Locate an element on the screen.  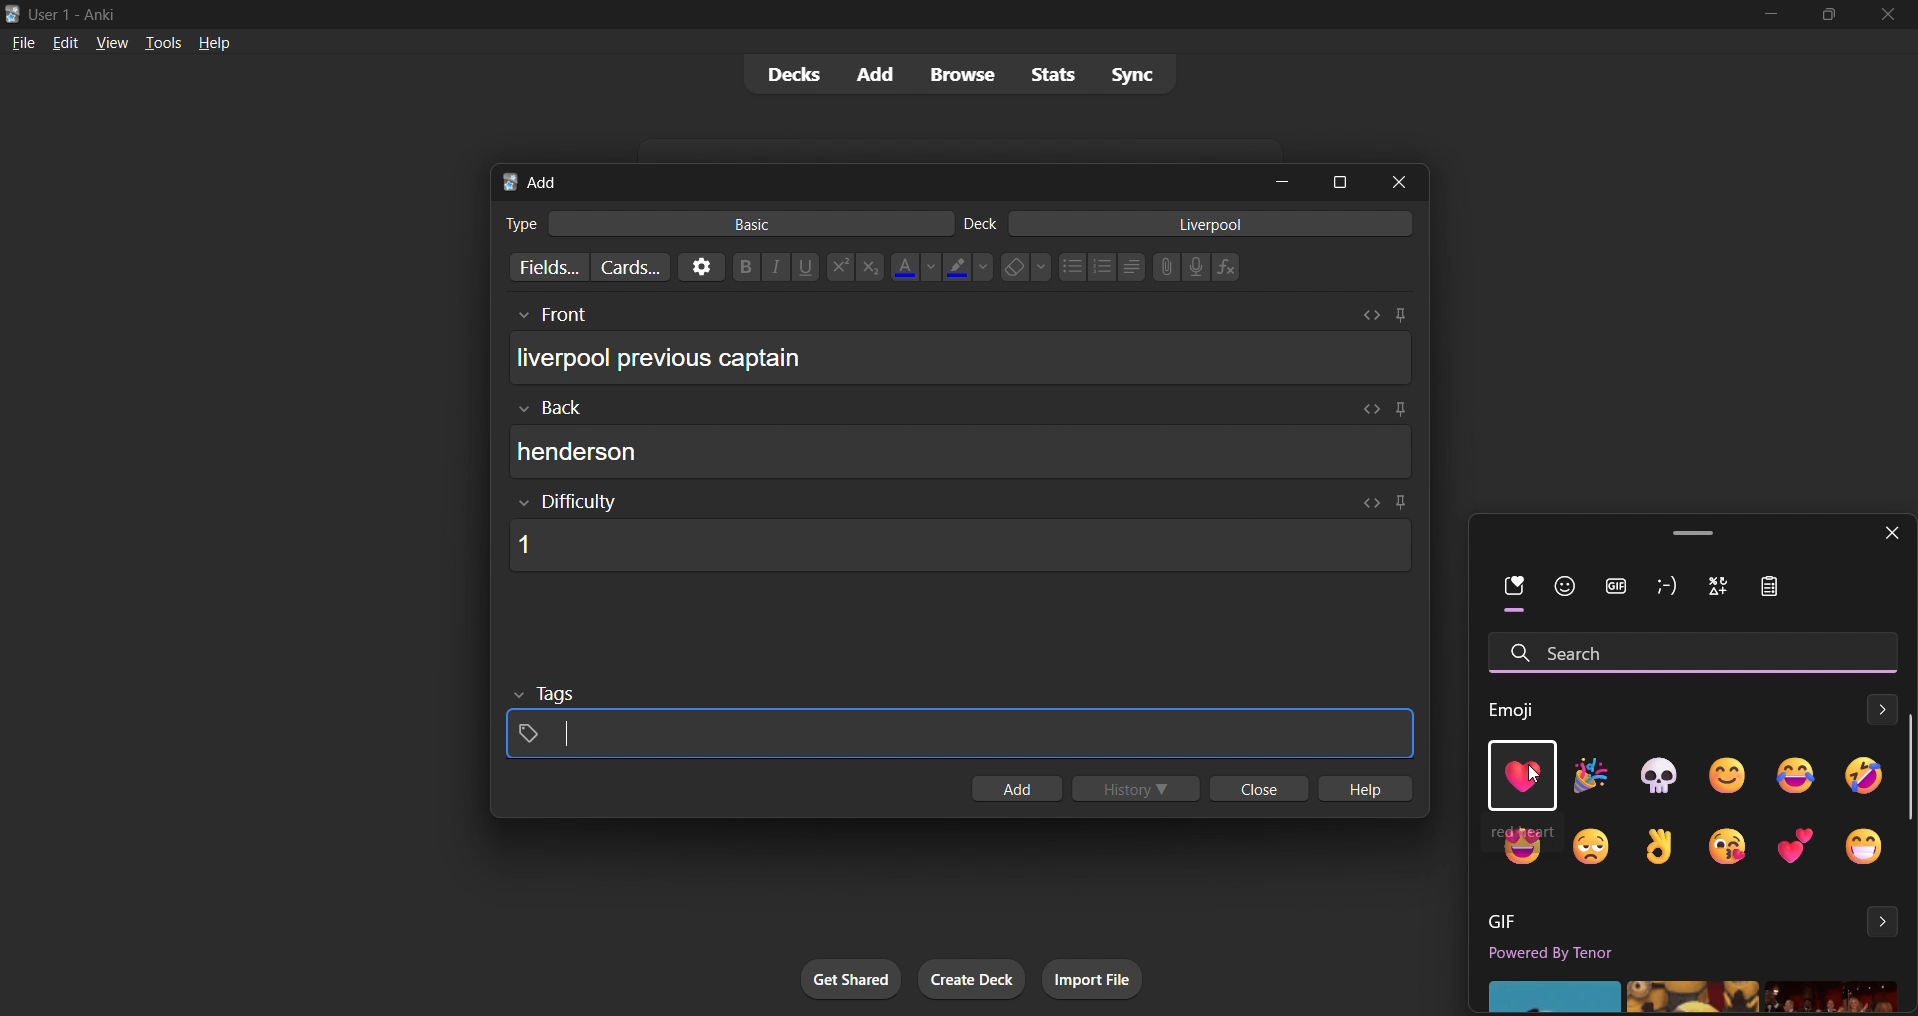
link is located at coordinates (1164, 269).